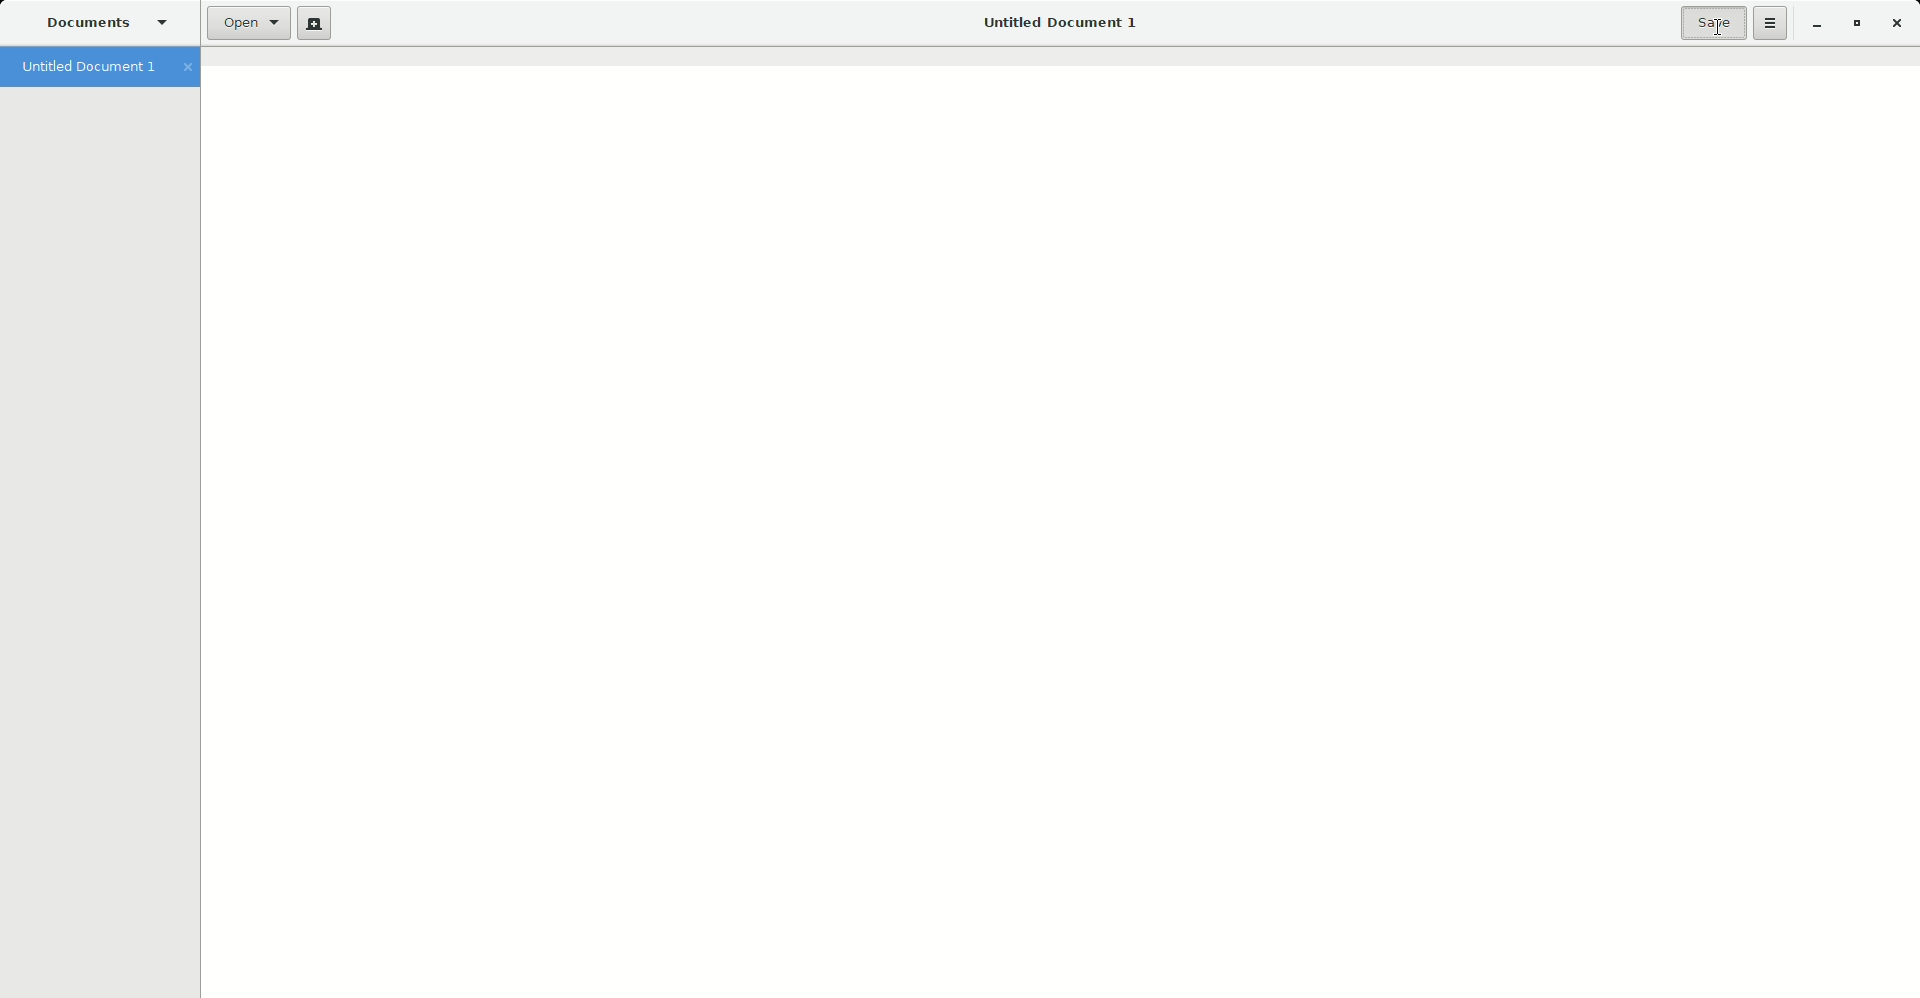  Describe the element at coordinates (111, 25) in the screenshot. I see `Documents` at that location.